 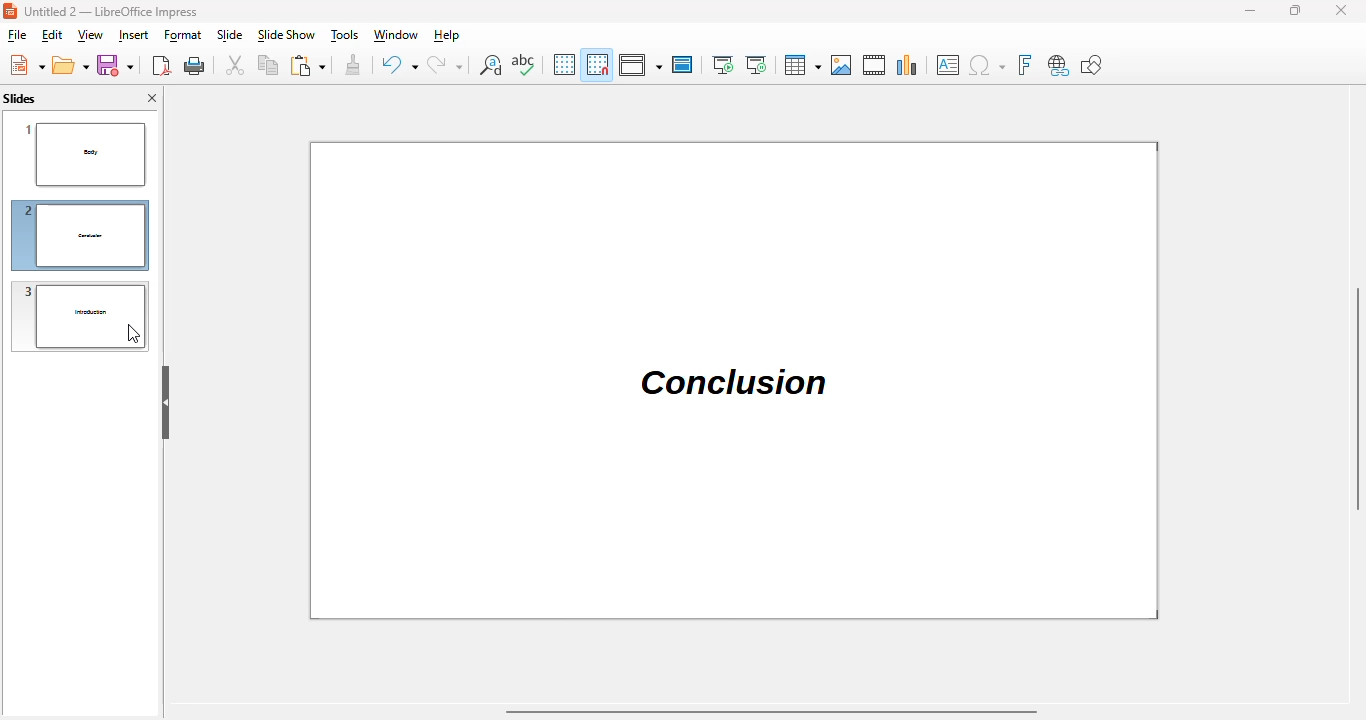 I want to click on clone formatting, so click(x=353, y=64).